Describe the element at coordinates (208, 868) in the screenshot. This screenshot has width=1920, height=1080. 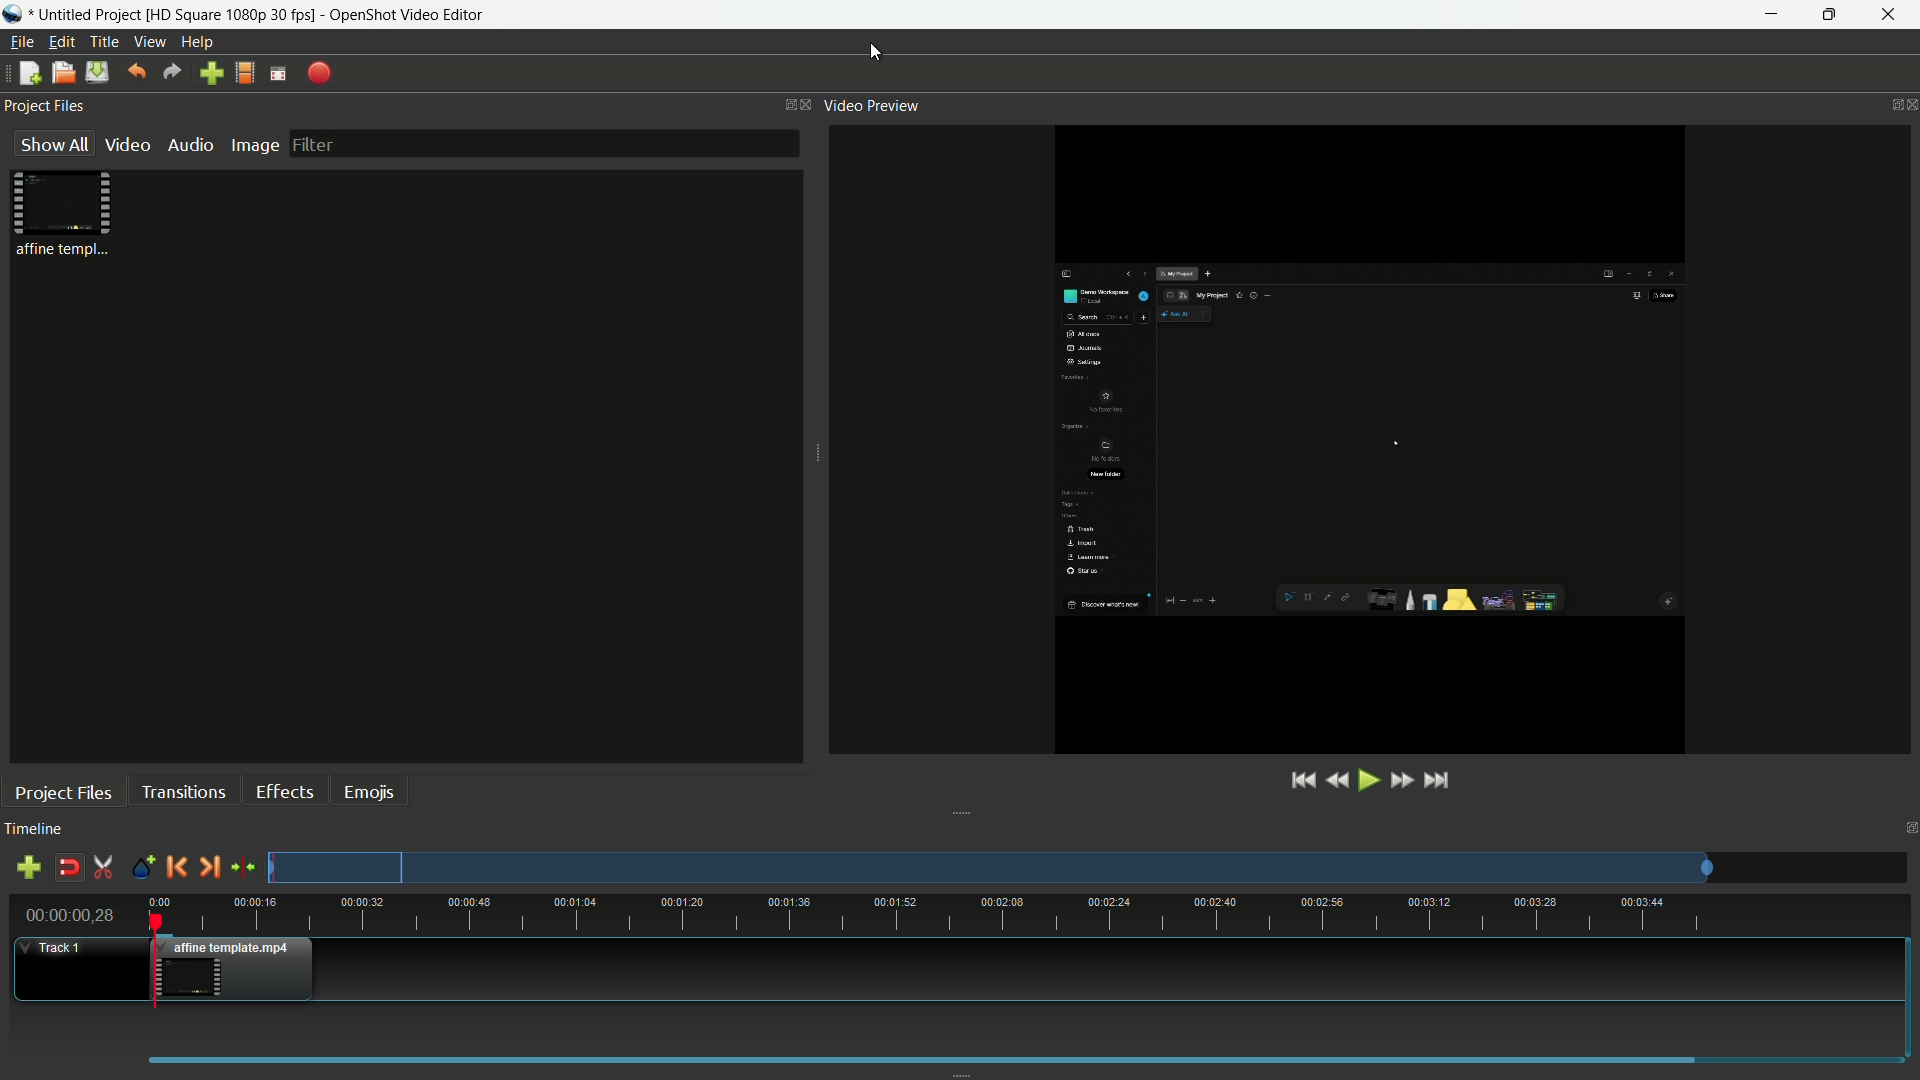
I see `next marker` at that location.